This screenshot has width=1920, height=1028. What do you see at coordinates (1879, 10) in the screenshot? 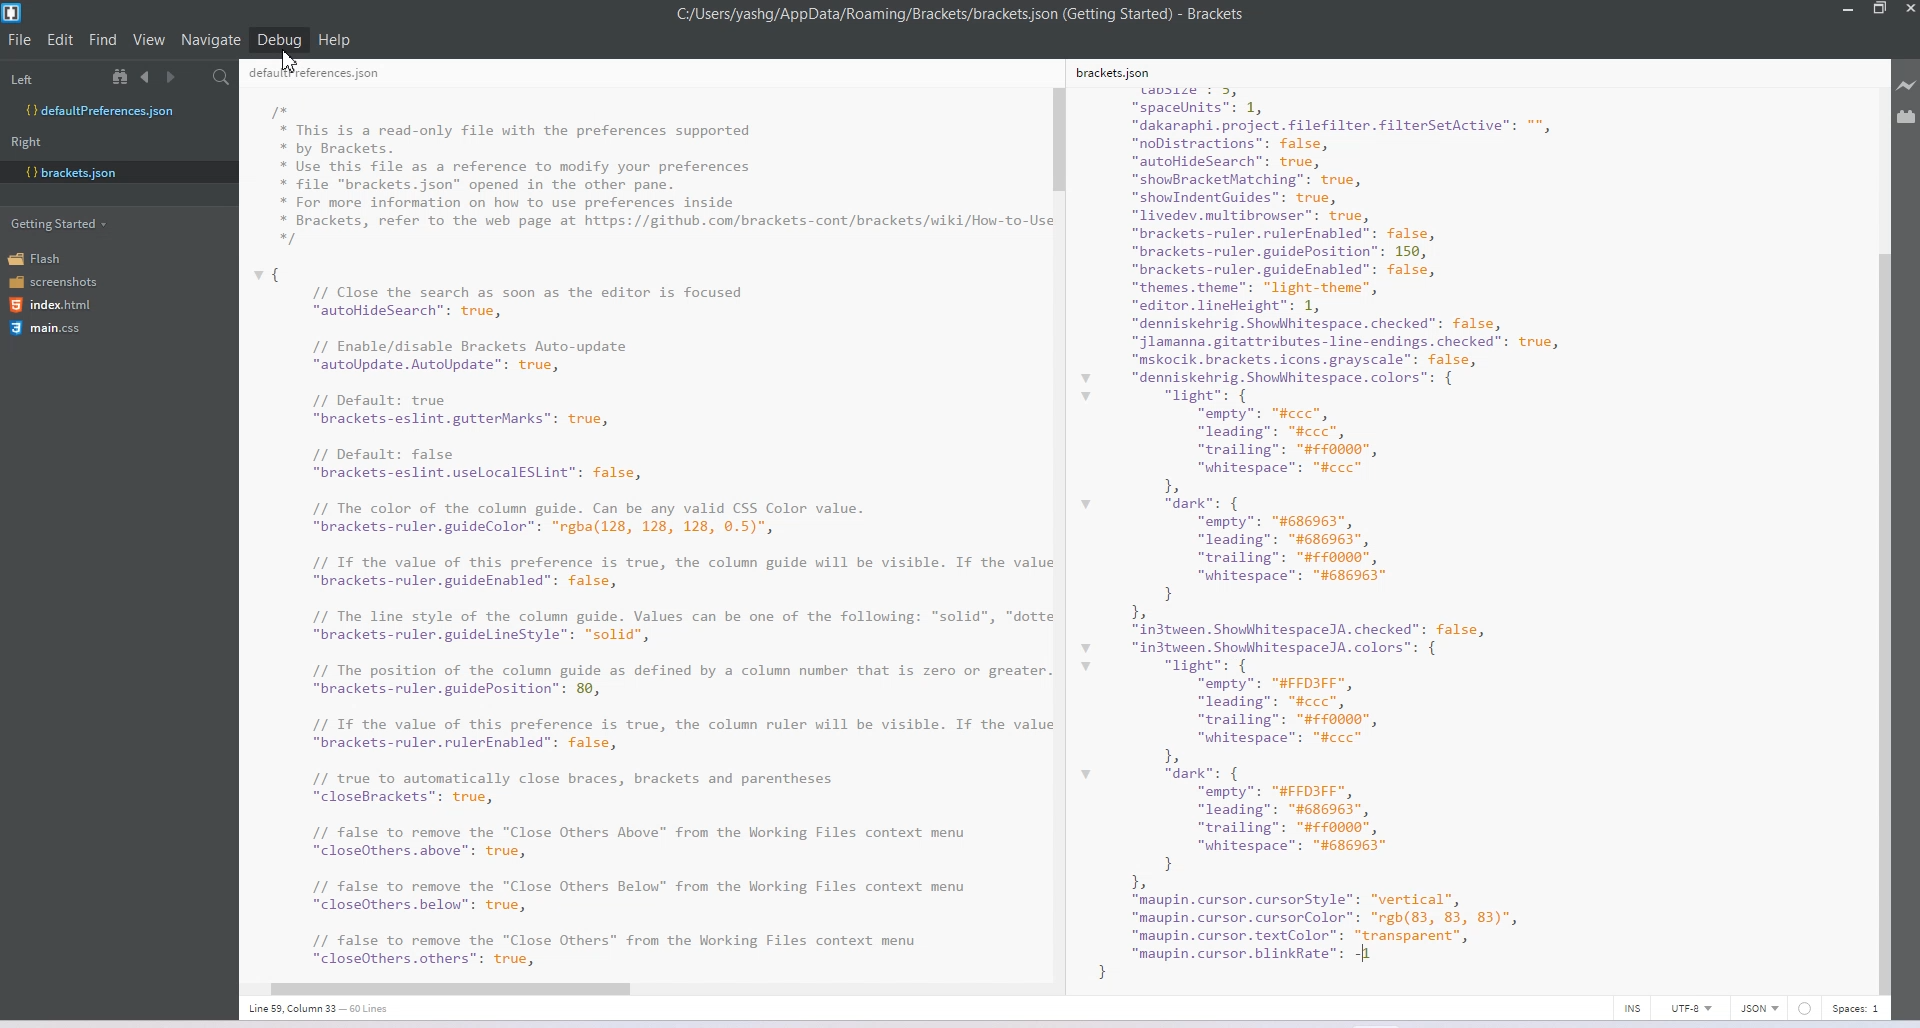
I see `Maximize` at bounding box center [1879, 10].